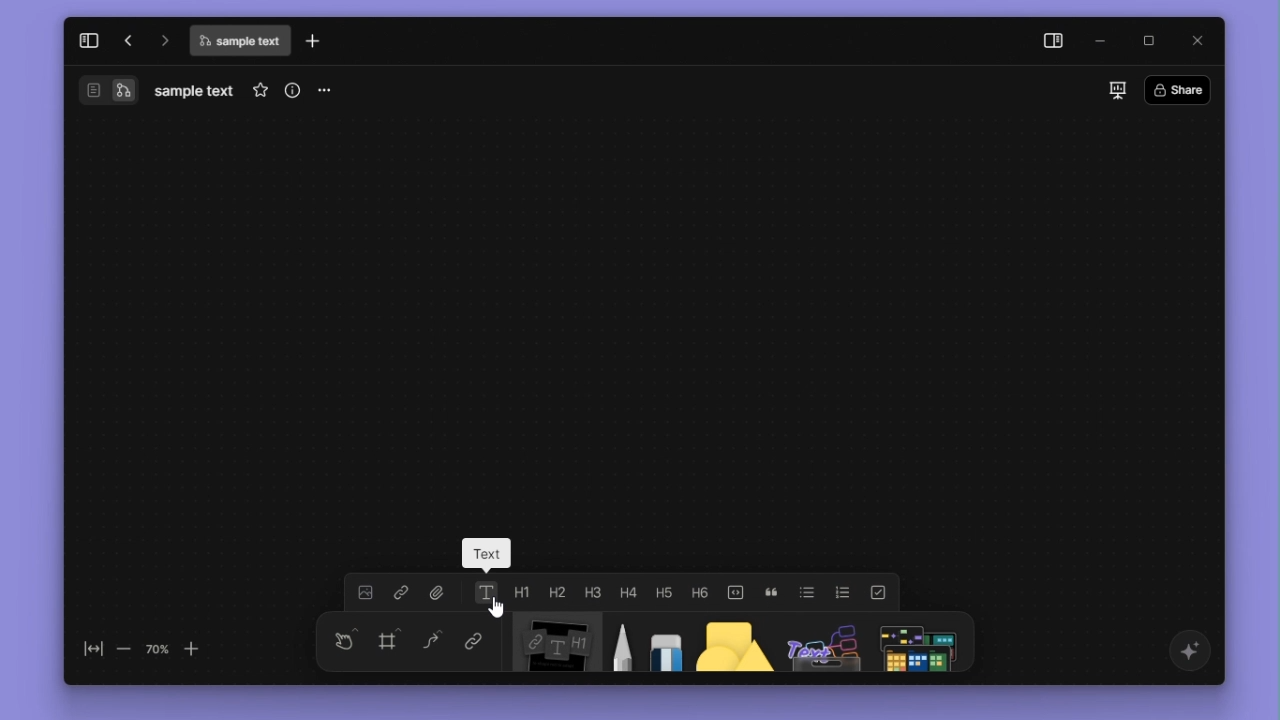 The image size is (1280, 720). What do you see at coordinates (239, 43) in the screenshot?
I see `file name` at bounding box center [239, 43].